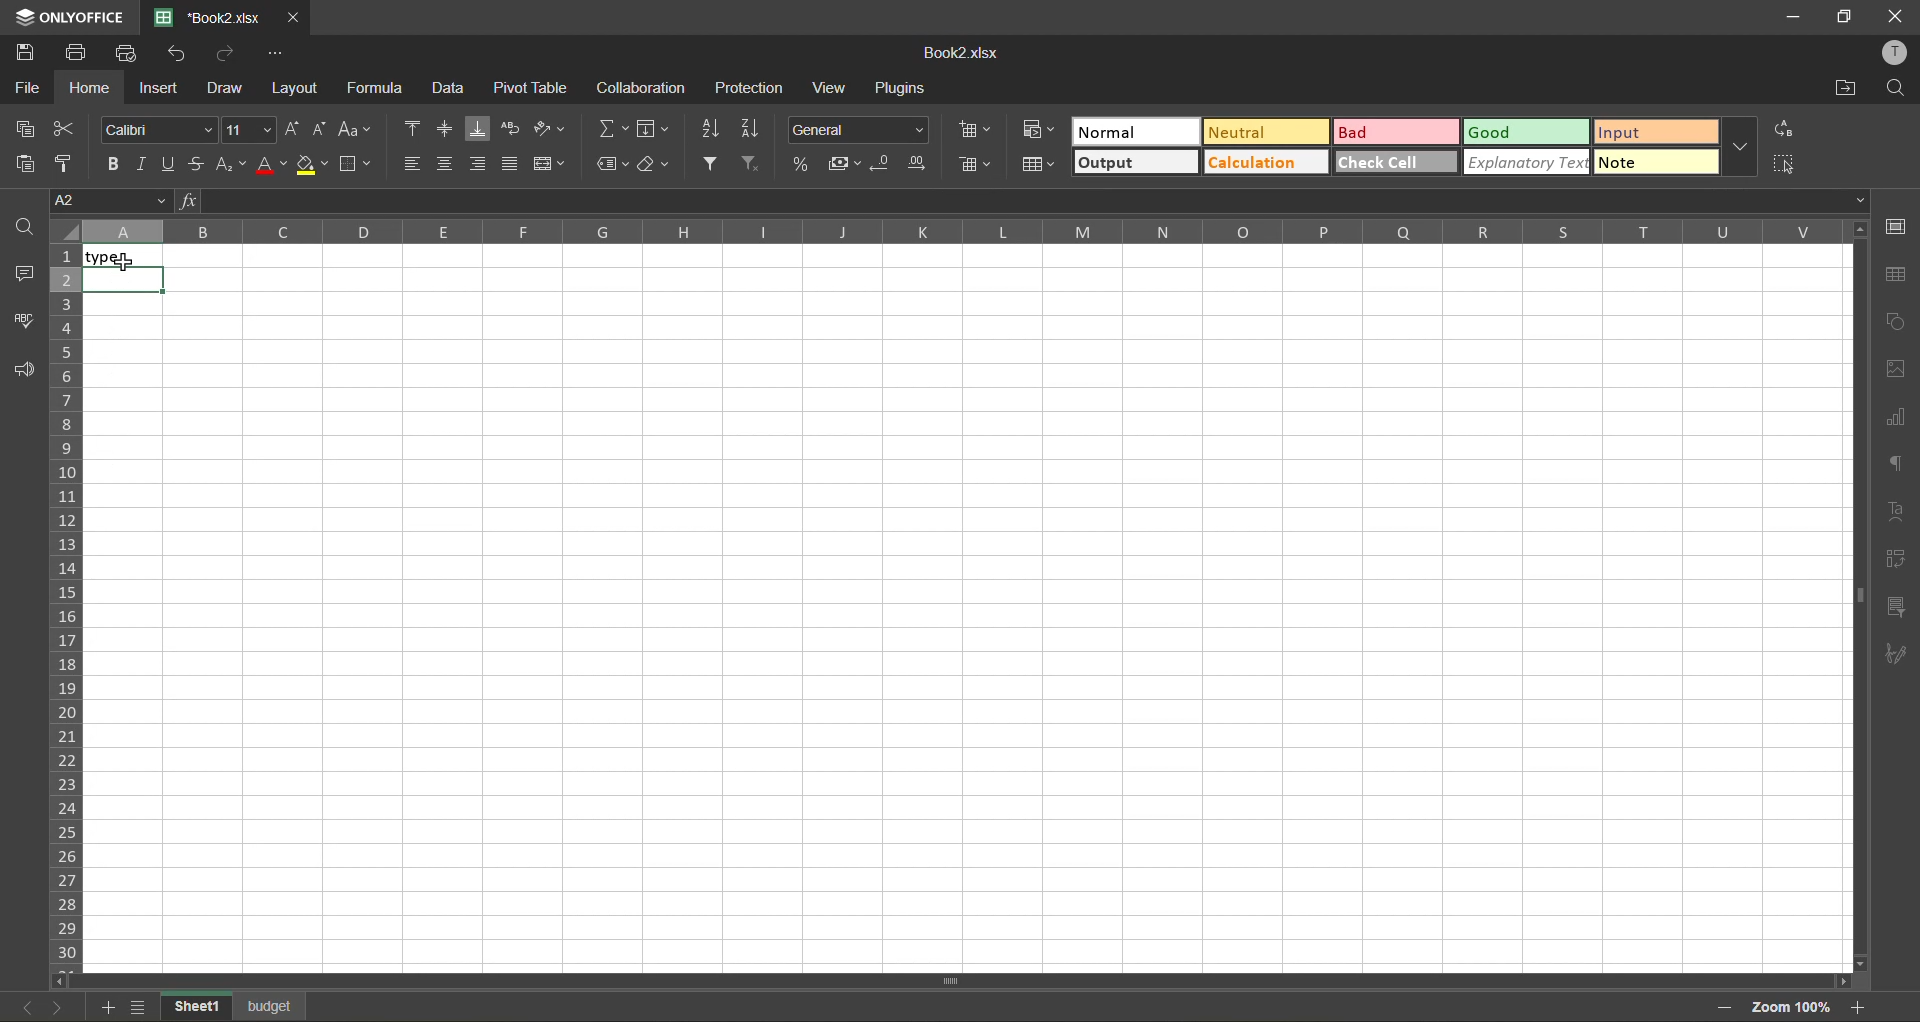  Describe the element at coordinates (514, 130) in the screenshot. I see `wrap text` at that location.